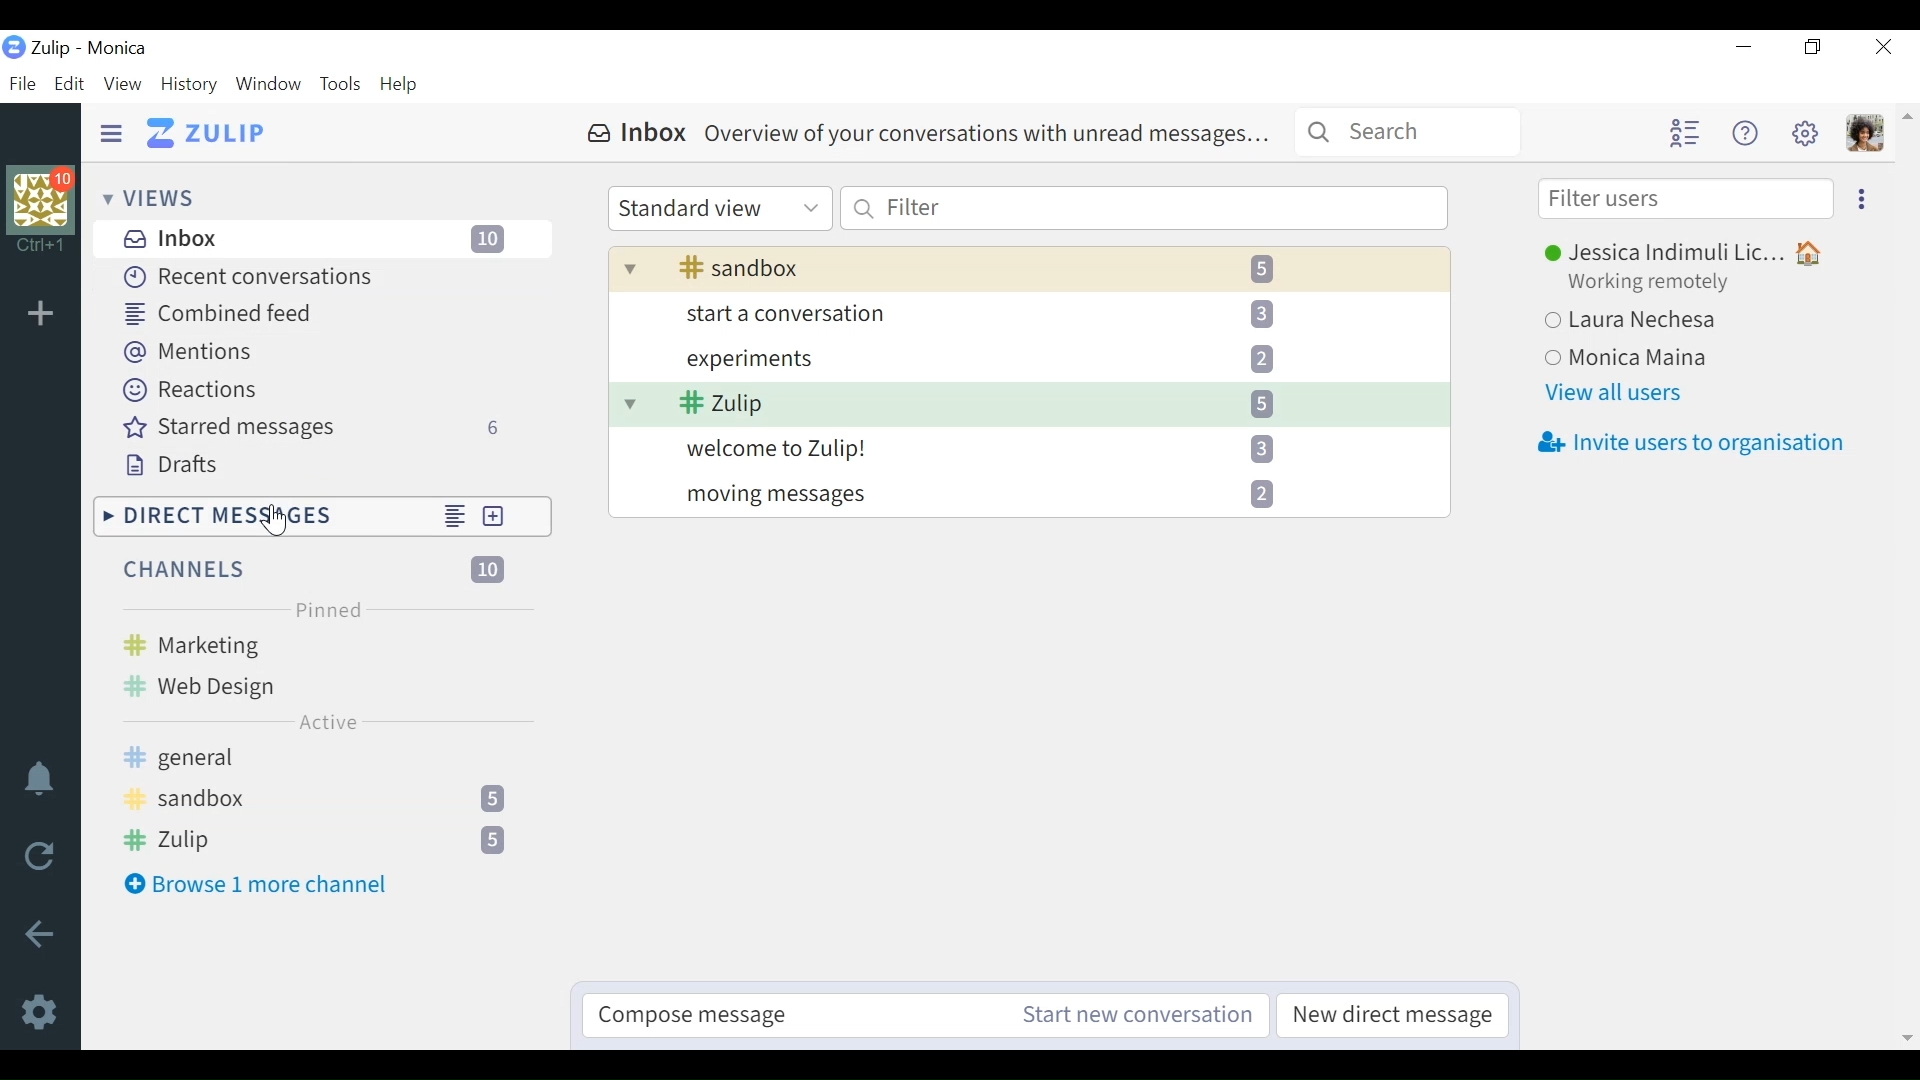 This screenshot has width=1920, height=1080. I want to click on Help menu, so click(1743, 133).